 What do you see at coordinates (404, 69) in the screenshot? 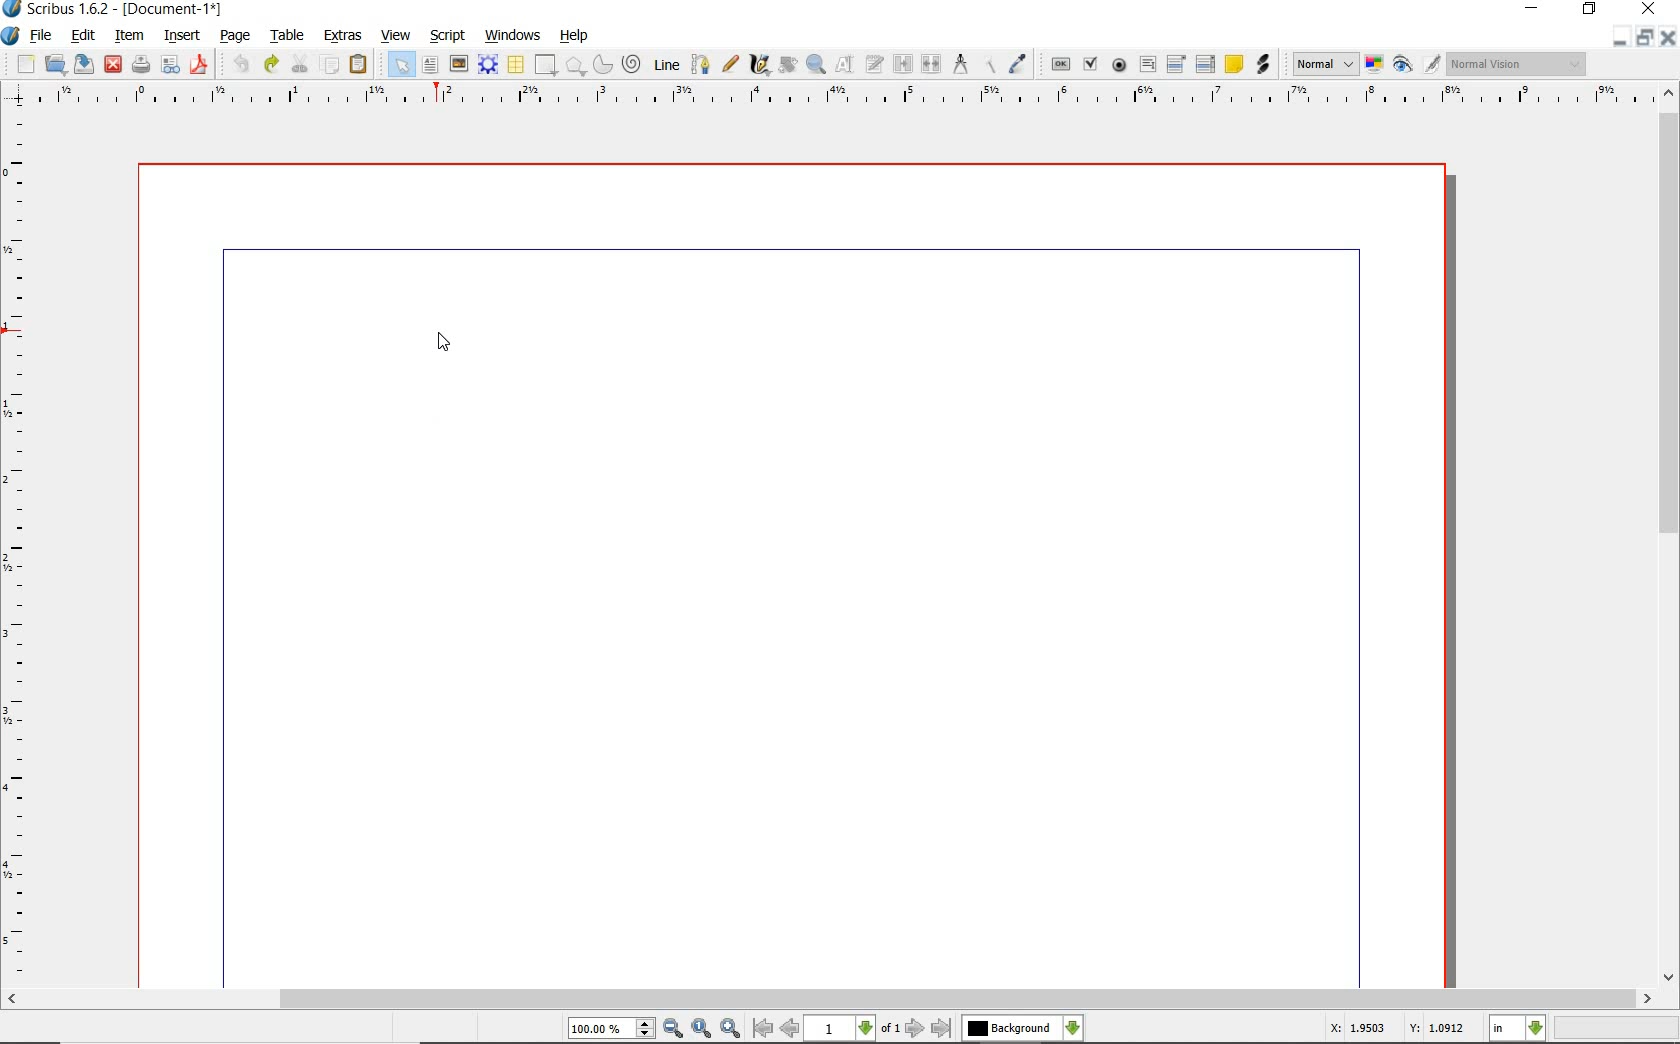
I see `select` at bounding box center [404, 69].